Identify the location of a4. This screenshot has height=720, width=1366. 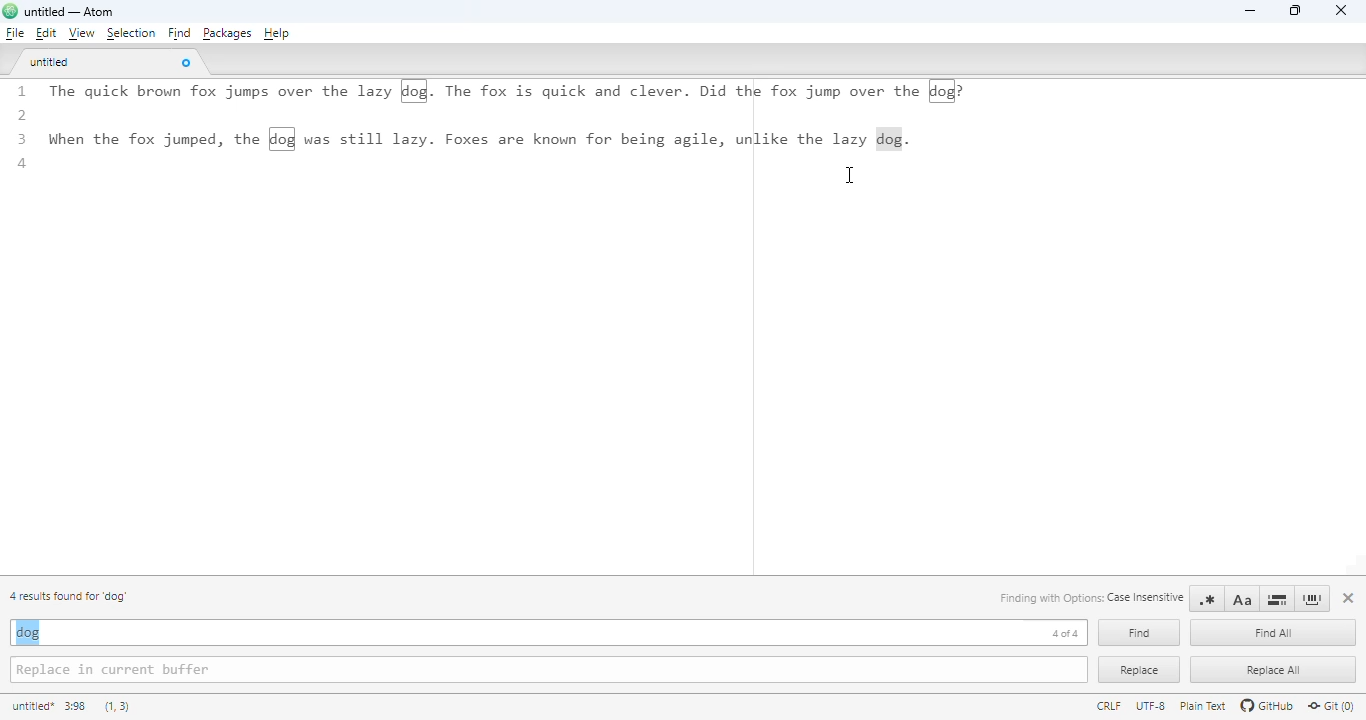
(30, 166).